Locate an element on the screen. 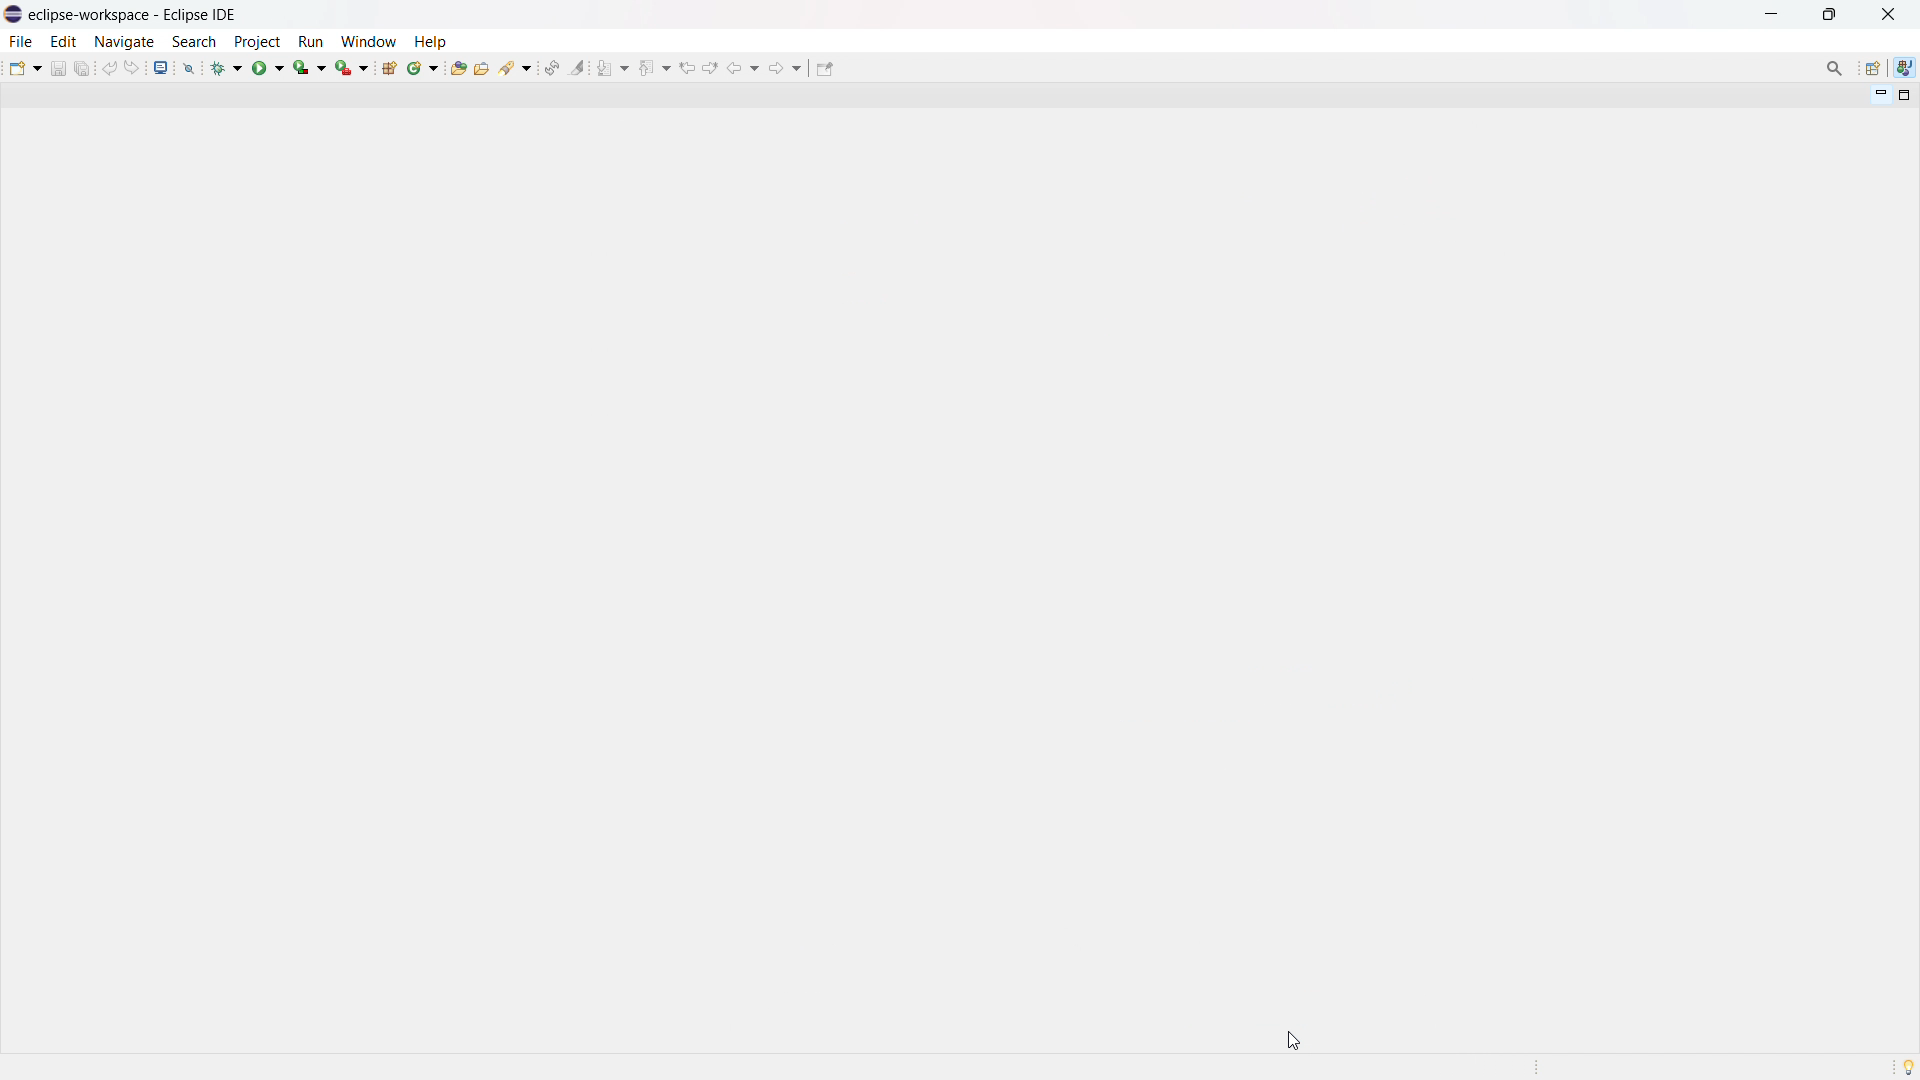  toggle ant mark occurances is located at coordinates (577, 67).